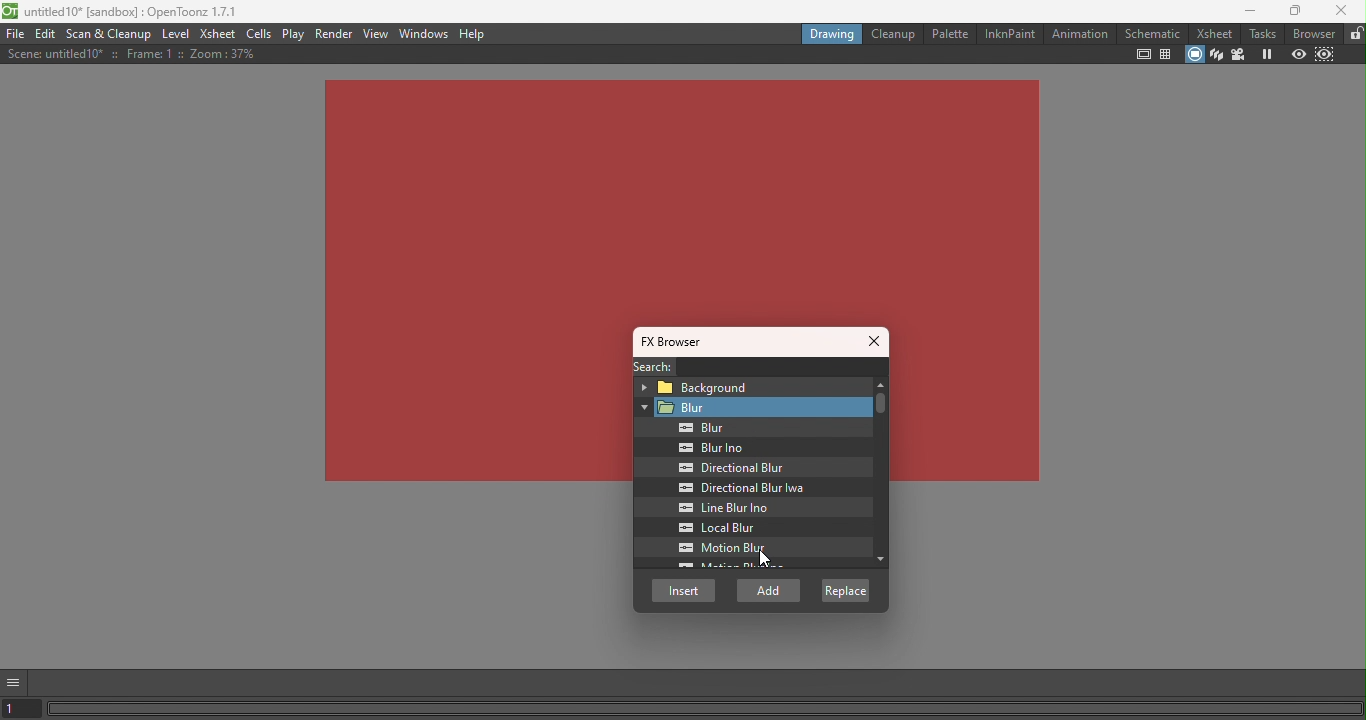 The height and width of the screenshot is (720, 1366). I want to click on Xsheet, so click(219, 33).